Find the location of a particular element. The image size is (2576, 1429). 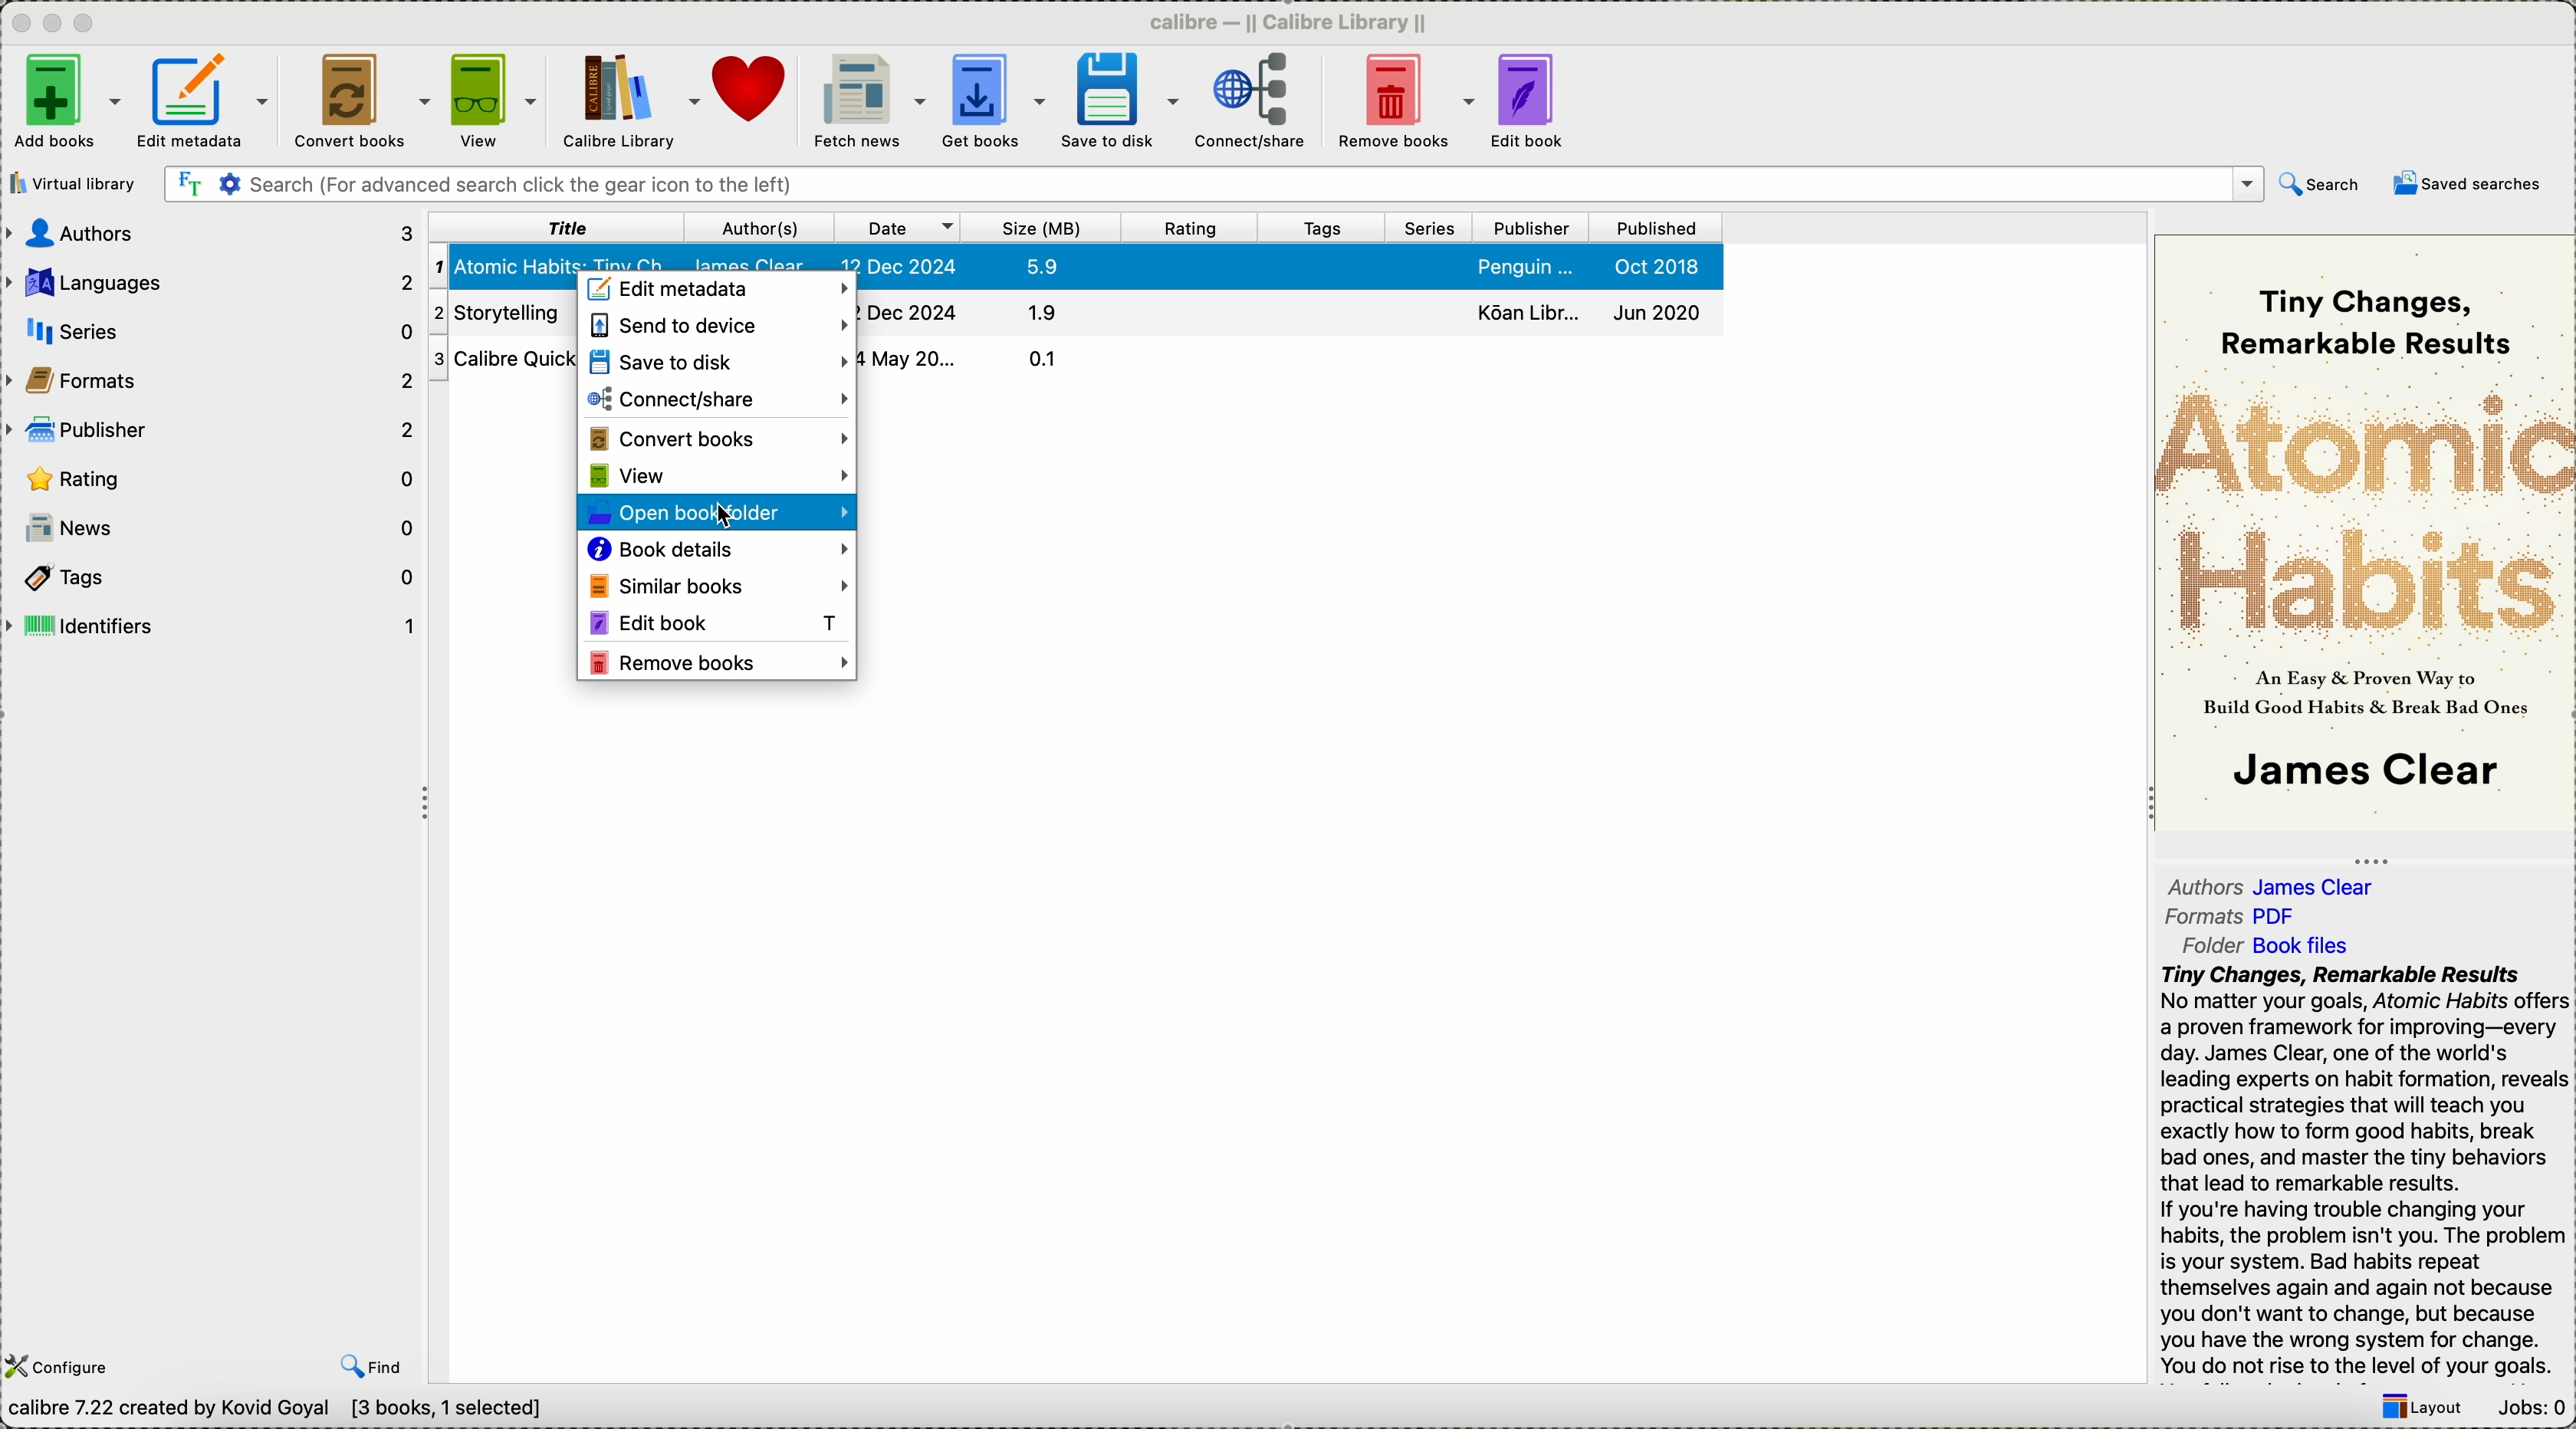

size is located at coordinates (1043, 229).